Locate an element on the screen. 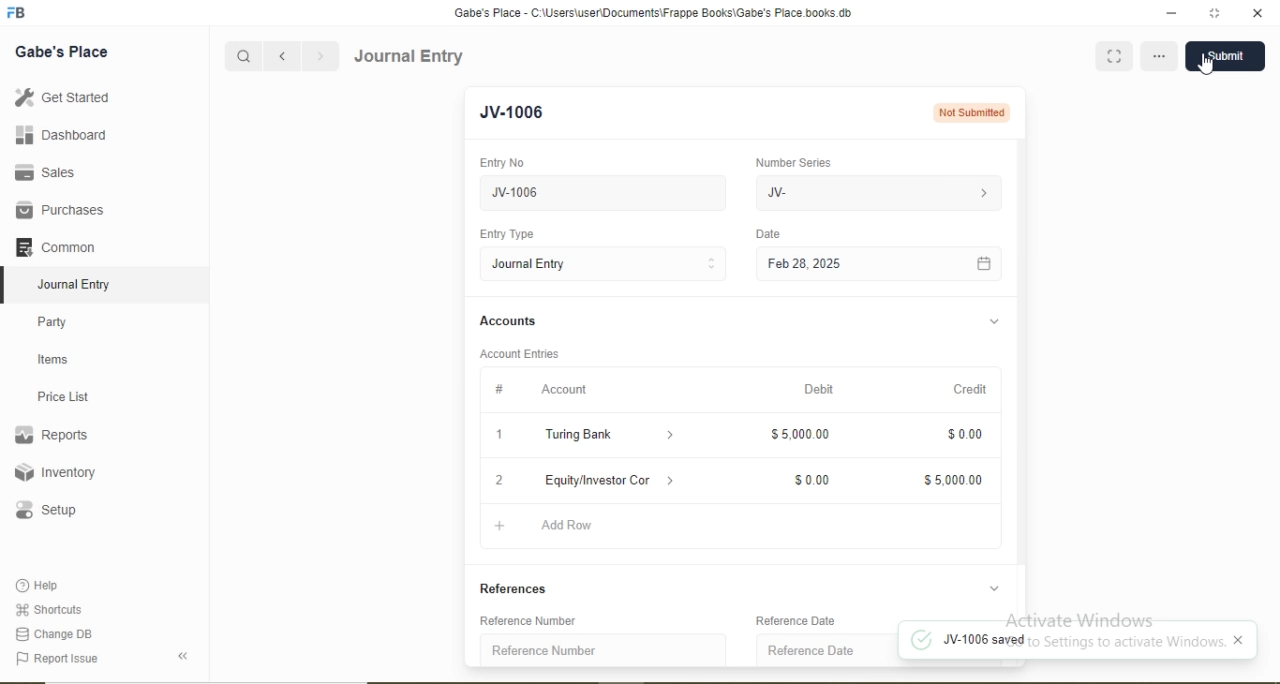 The width and height of the screenshot is (1280, 684). Gabe's Place is located at coordinates (62, 52).